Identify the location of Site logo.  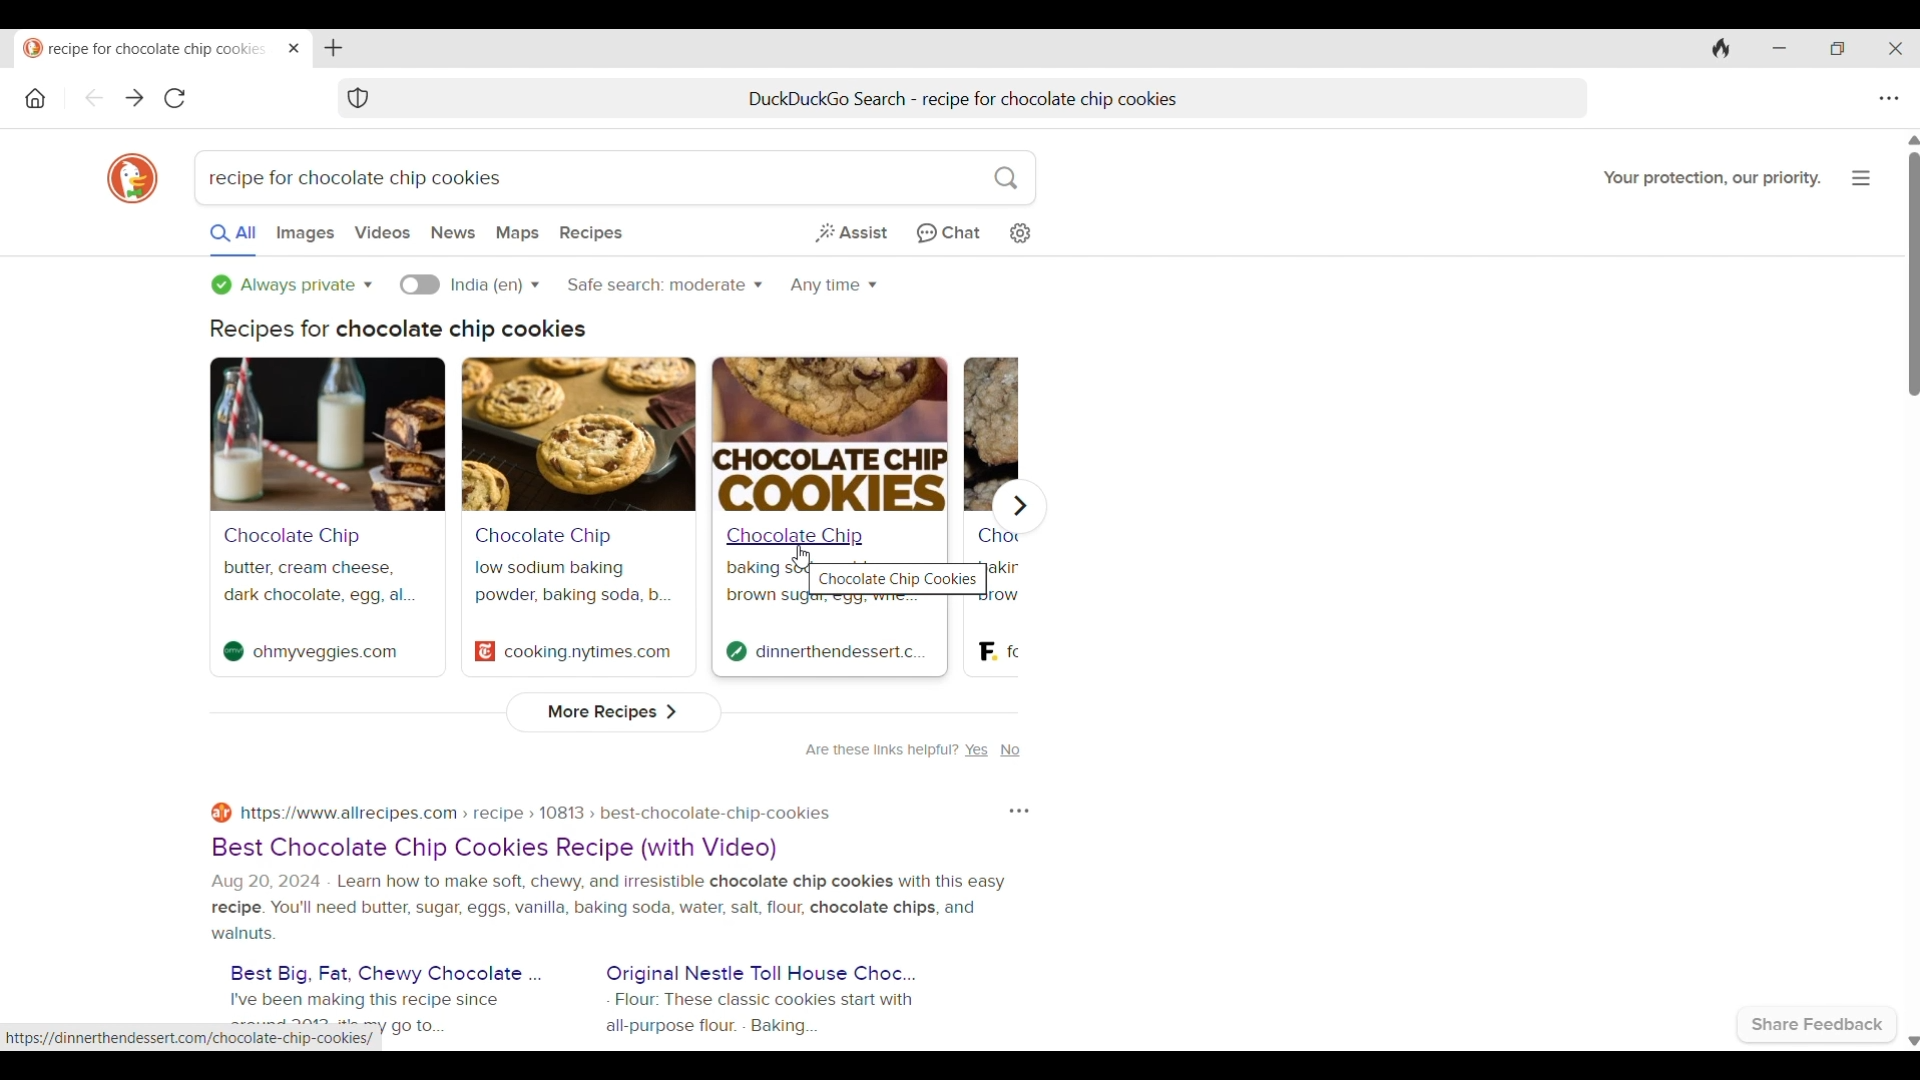
(233, 651).